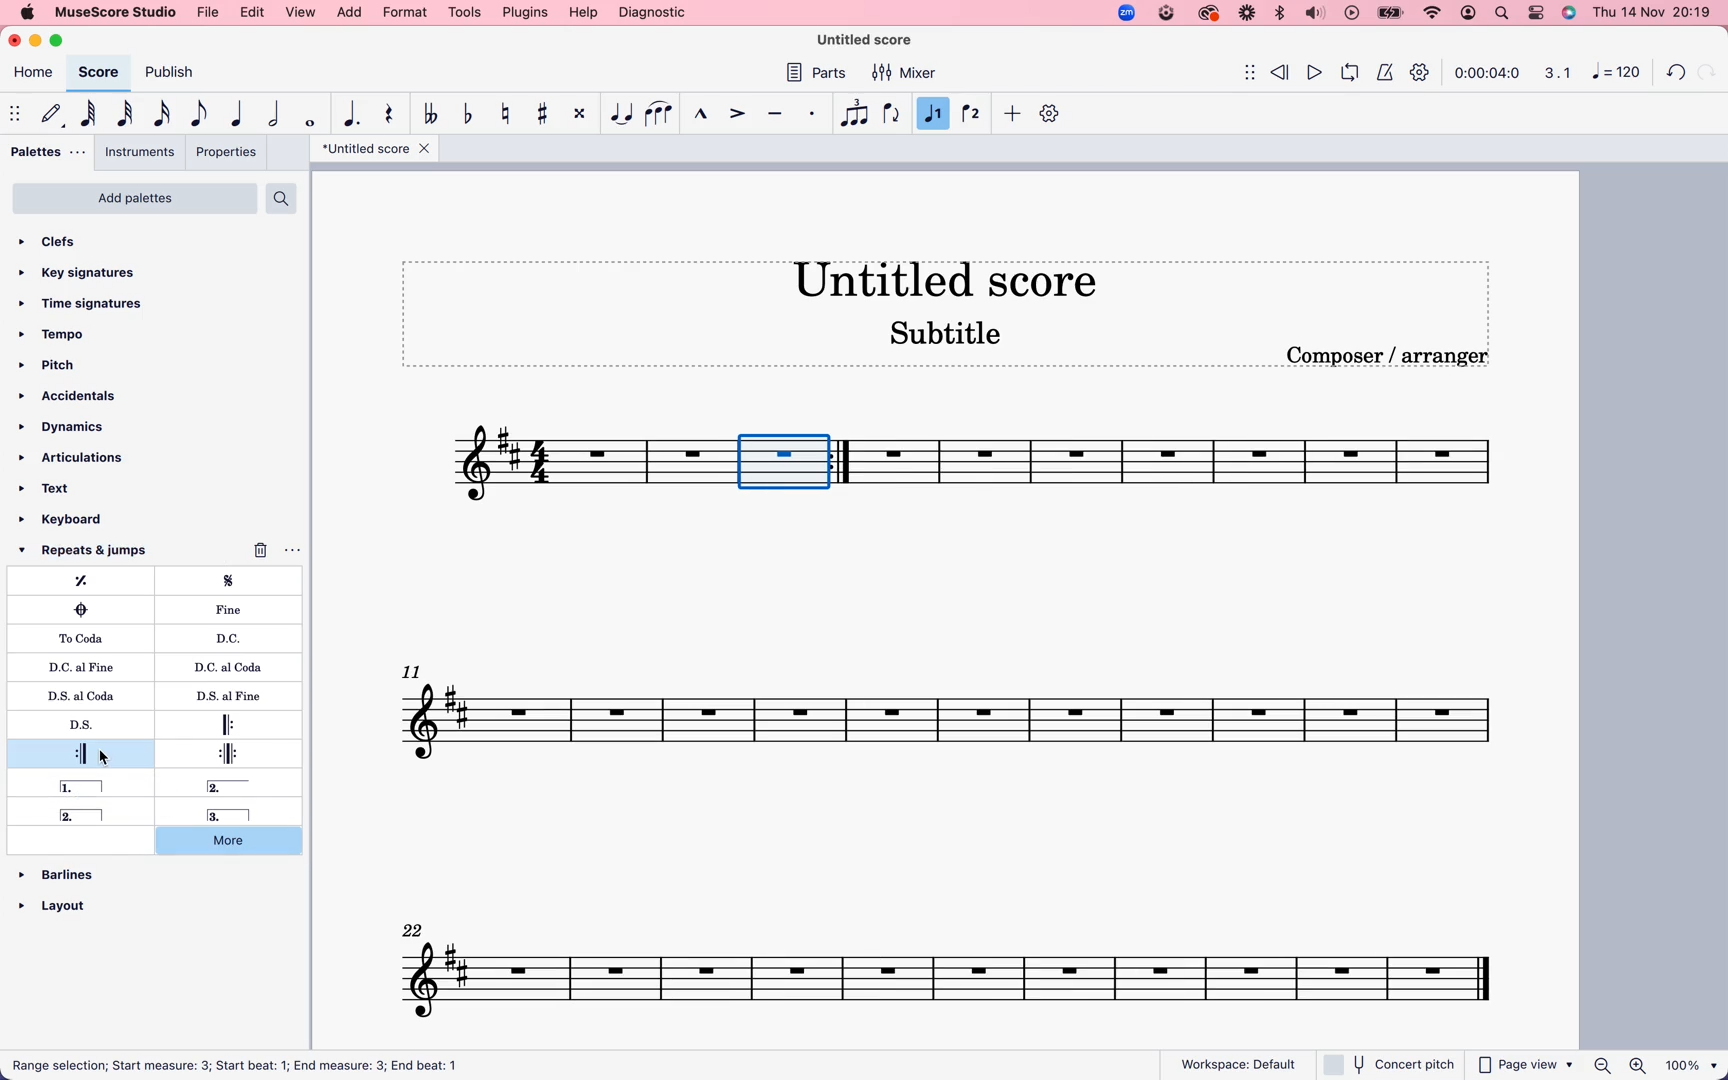  Describe the element at coordinates (1245, 14) in the screenshot. I see `loom` at that location.